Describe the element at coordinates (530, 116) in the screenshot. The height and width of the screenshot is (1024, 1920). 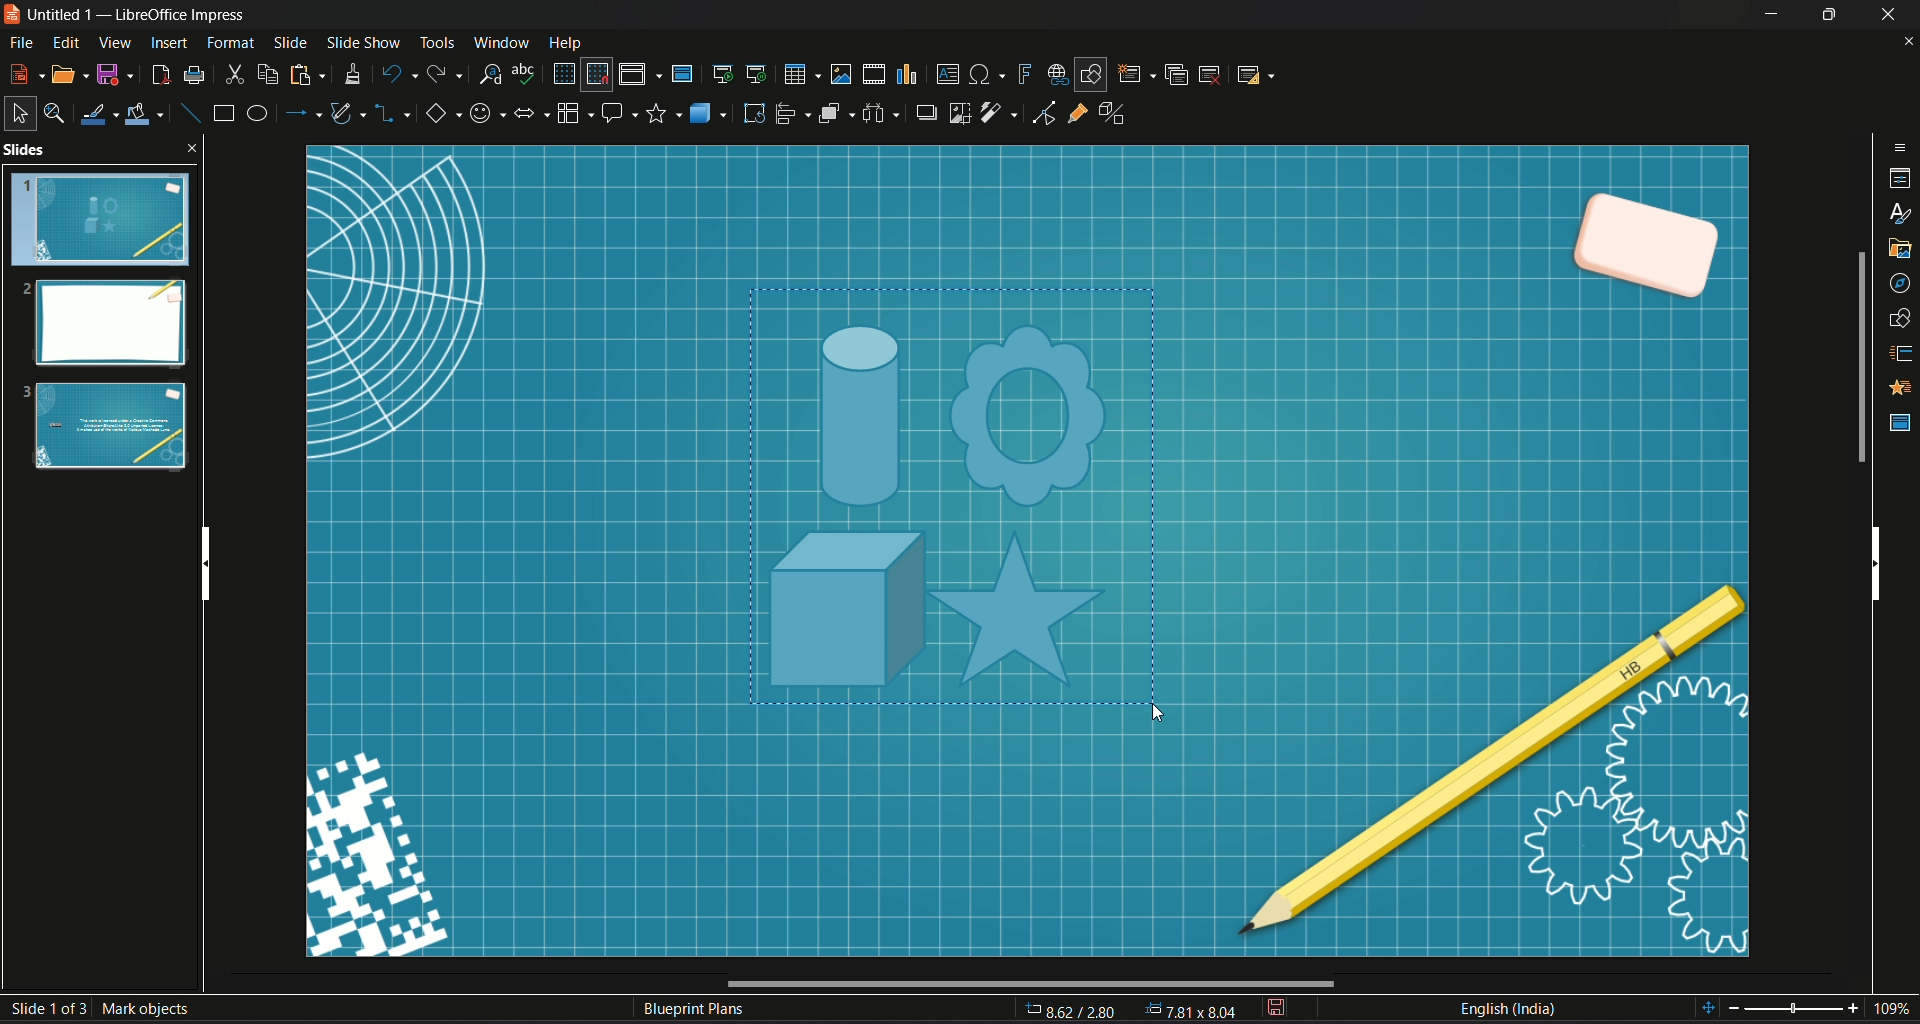
I see `block arrows` at that location.